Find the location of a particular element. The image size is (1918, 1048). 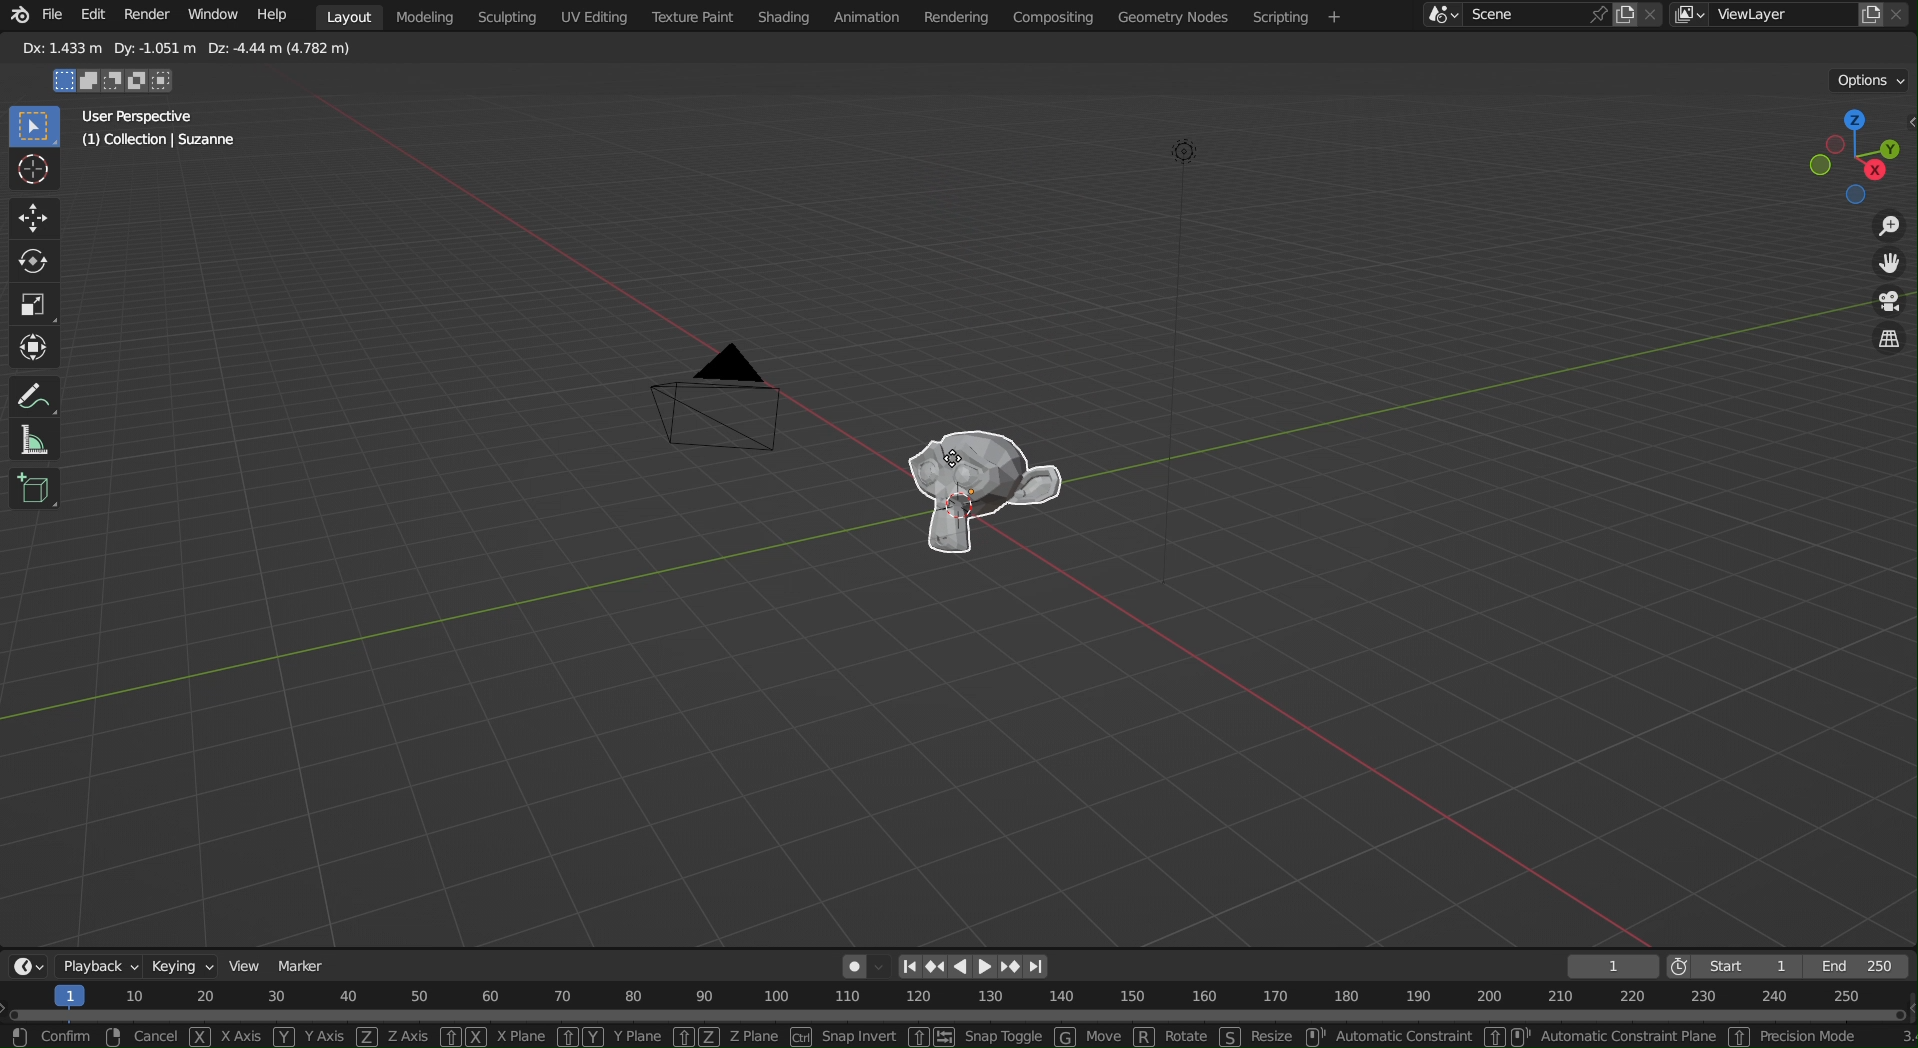

1 is located at coordinates (1613, 967).